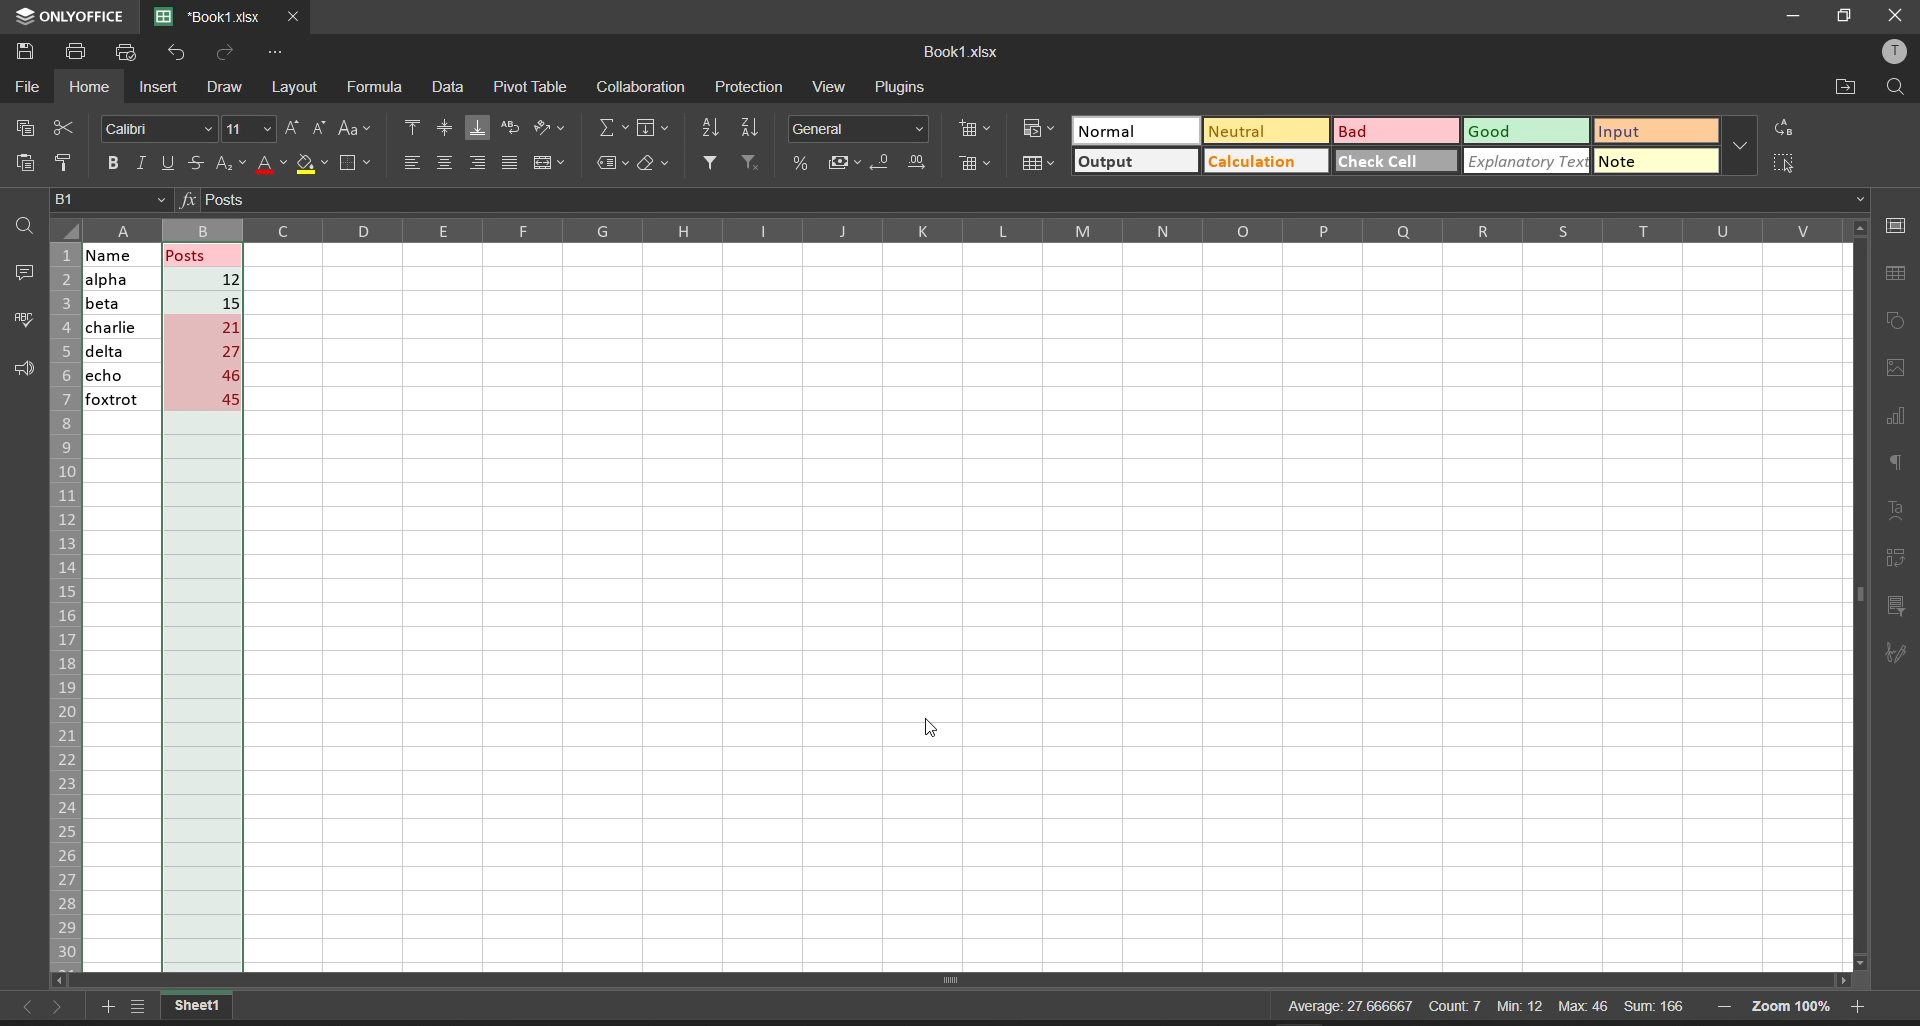  What do you see at coordinates (298, 89) in the screenshot?
I see `layout` at bounding box center [298, 89].